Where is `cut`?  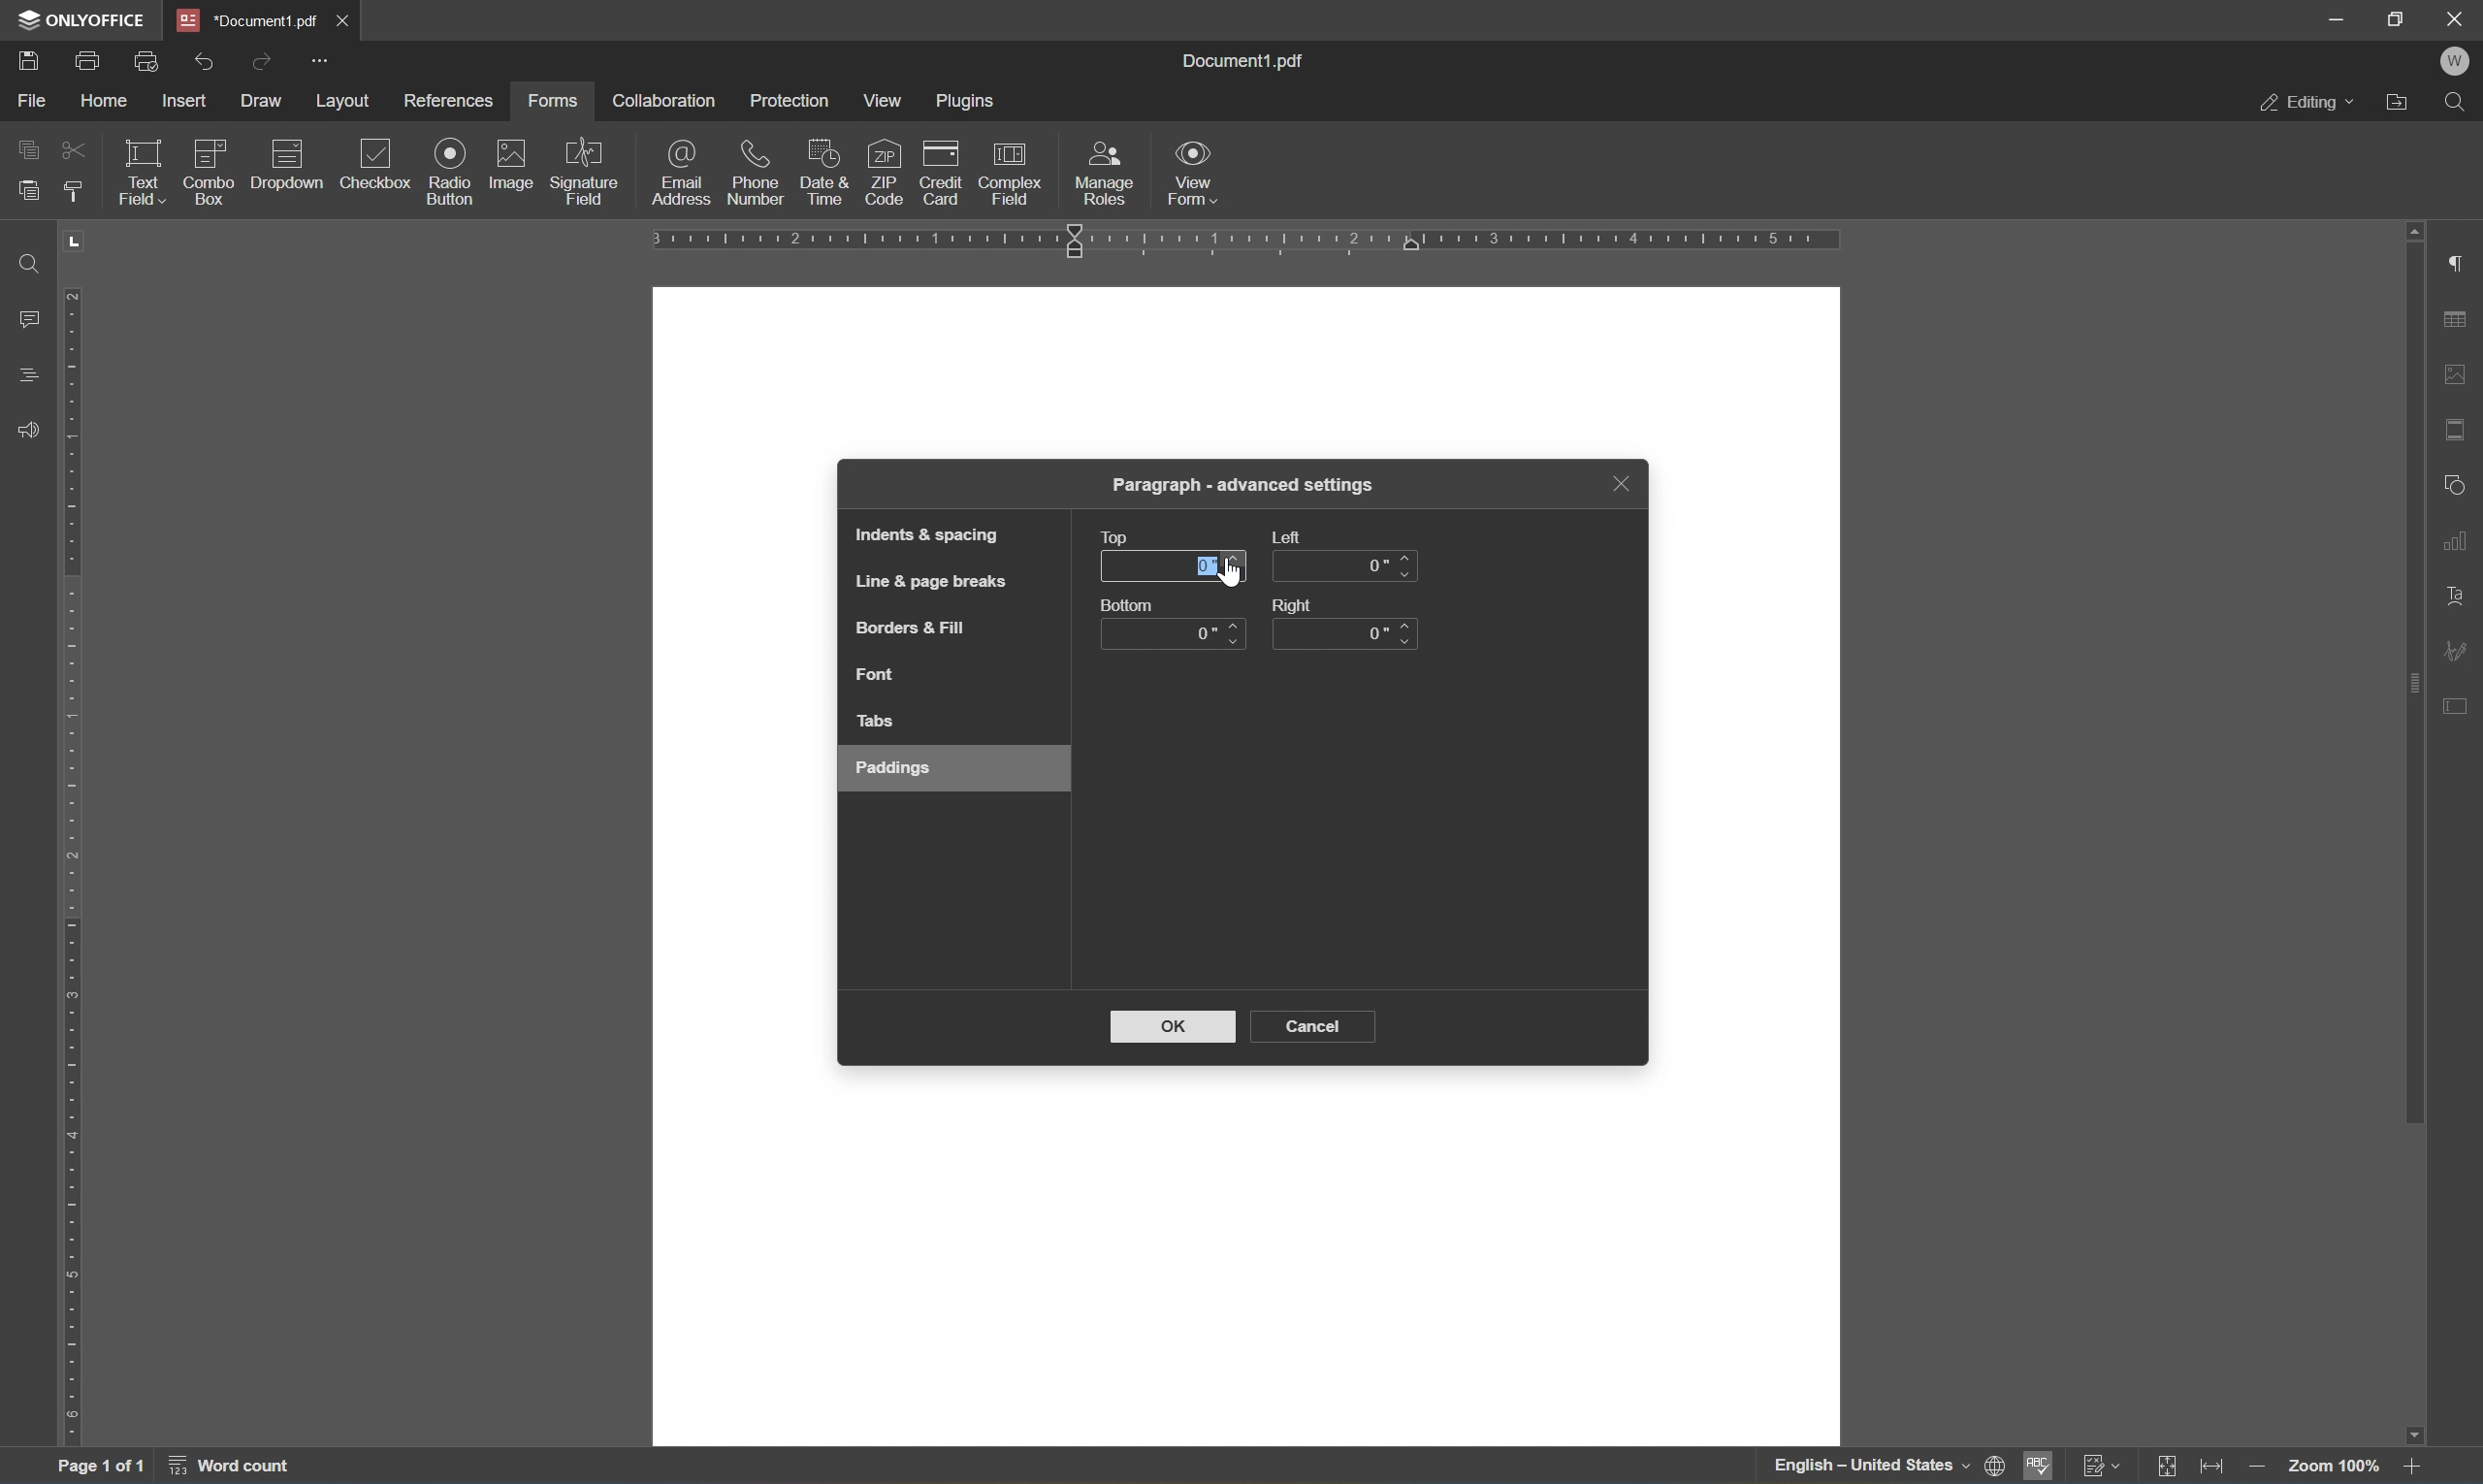
cut is located at coordinates (72, 148).